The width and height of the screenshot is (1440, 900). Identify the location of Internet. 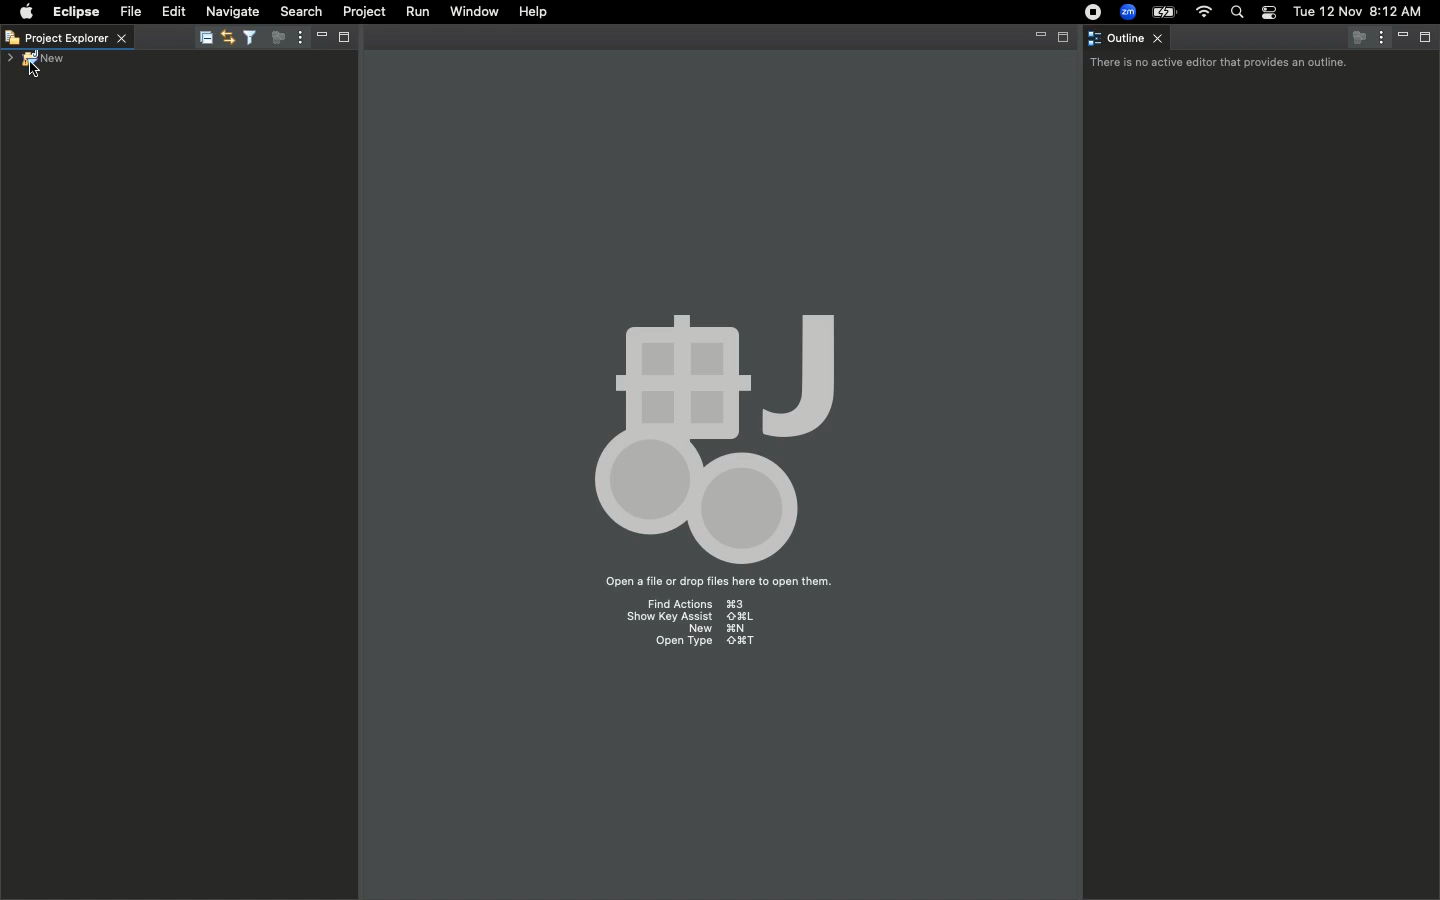
(1202, 13).